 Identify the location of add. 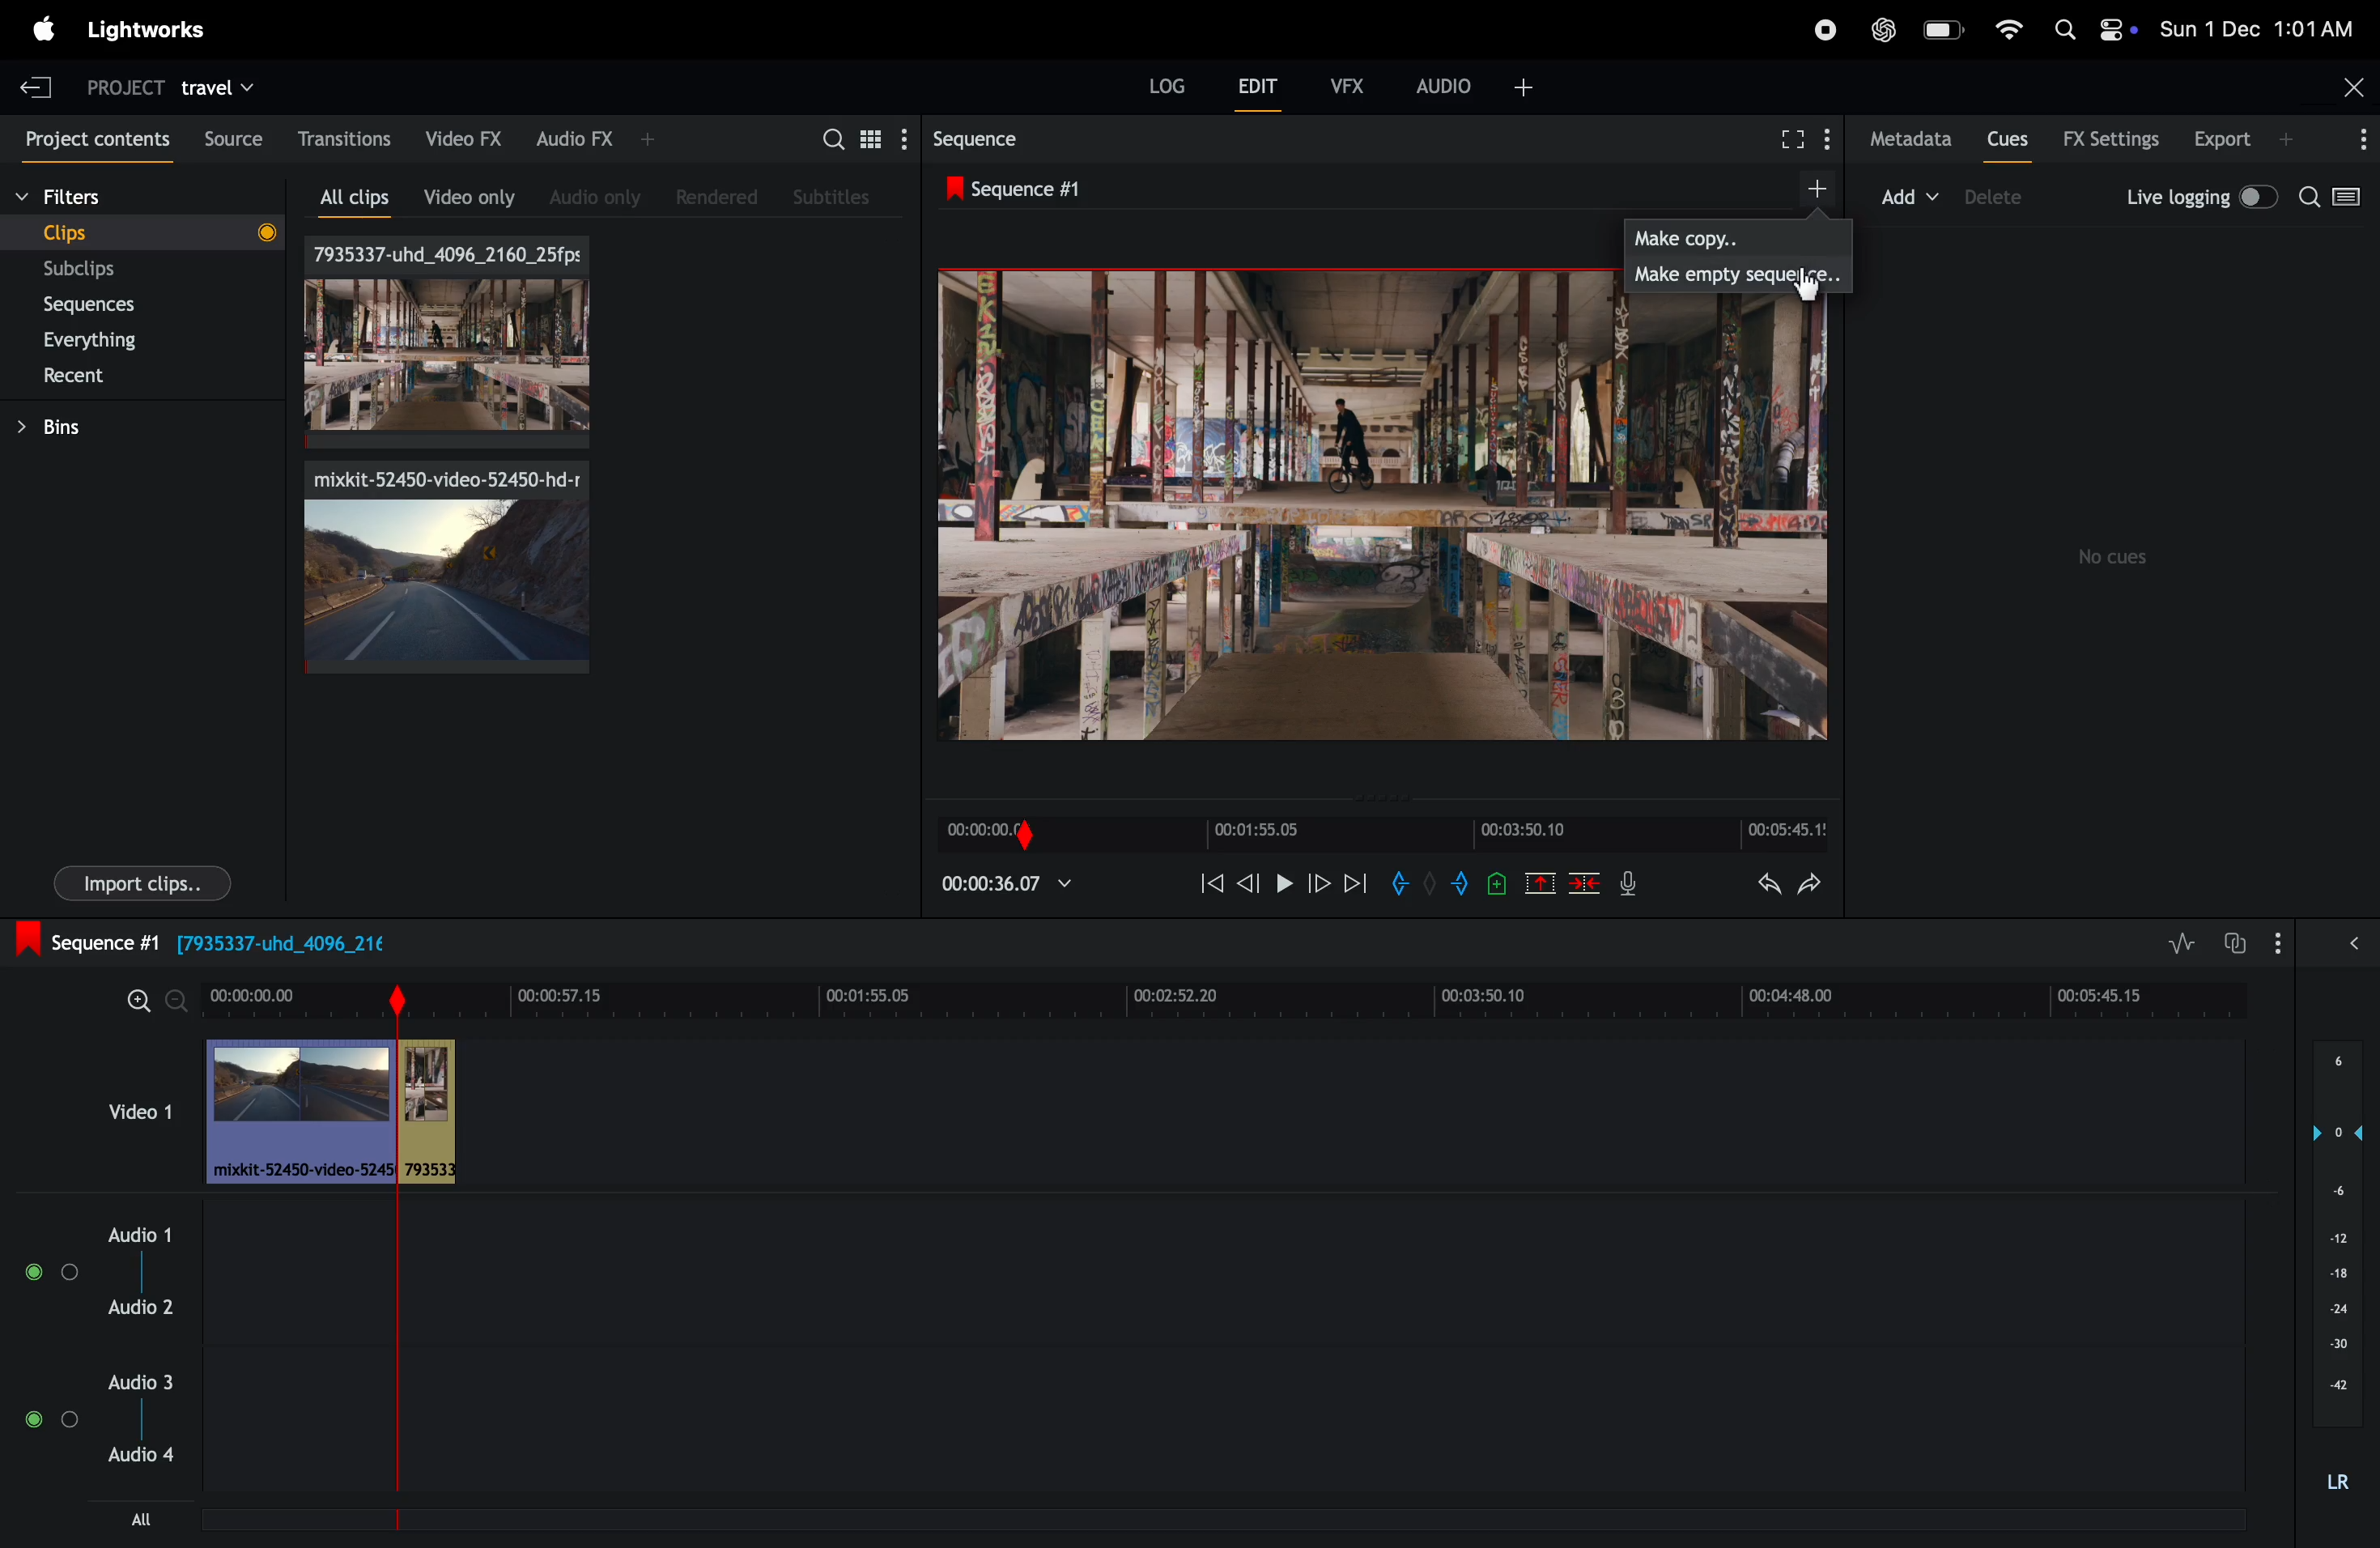
(1812, 187).